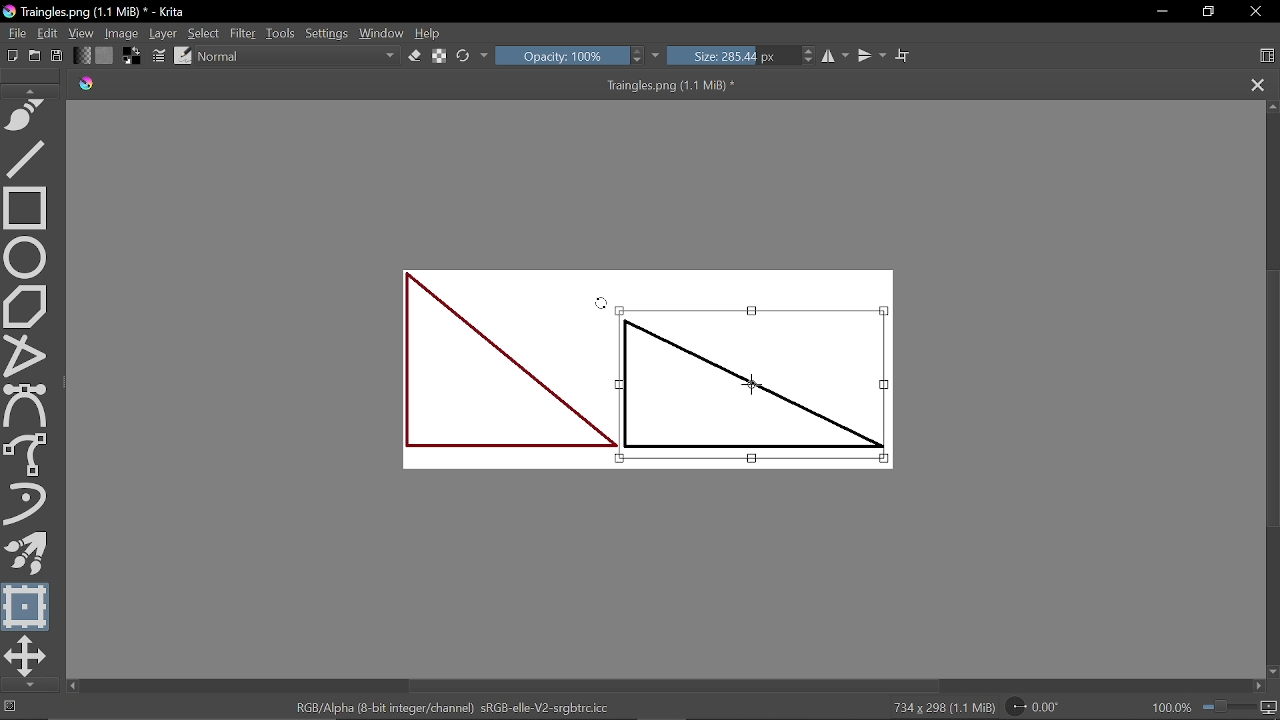 Image resolution: width=1280 pixels, height=720 pixels. I want to click on Move down in tools, so click(26, 685).